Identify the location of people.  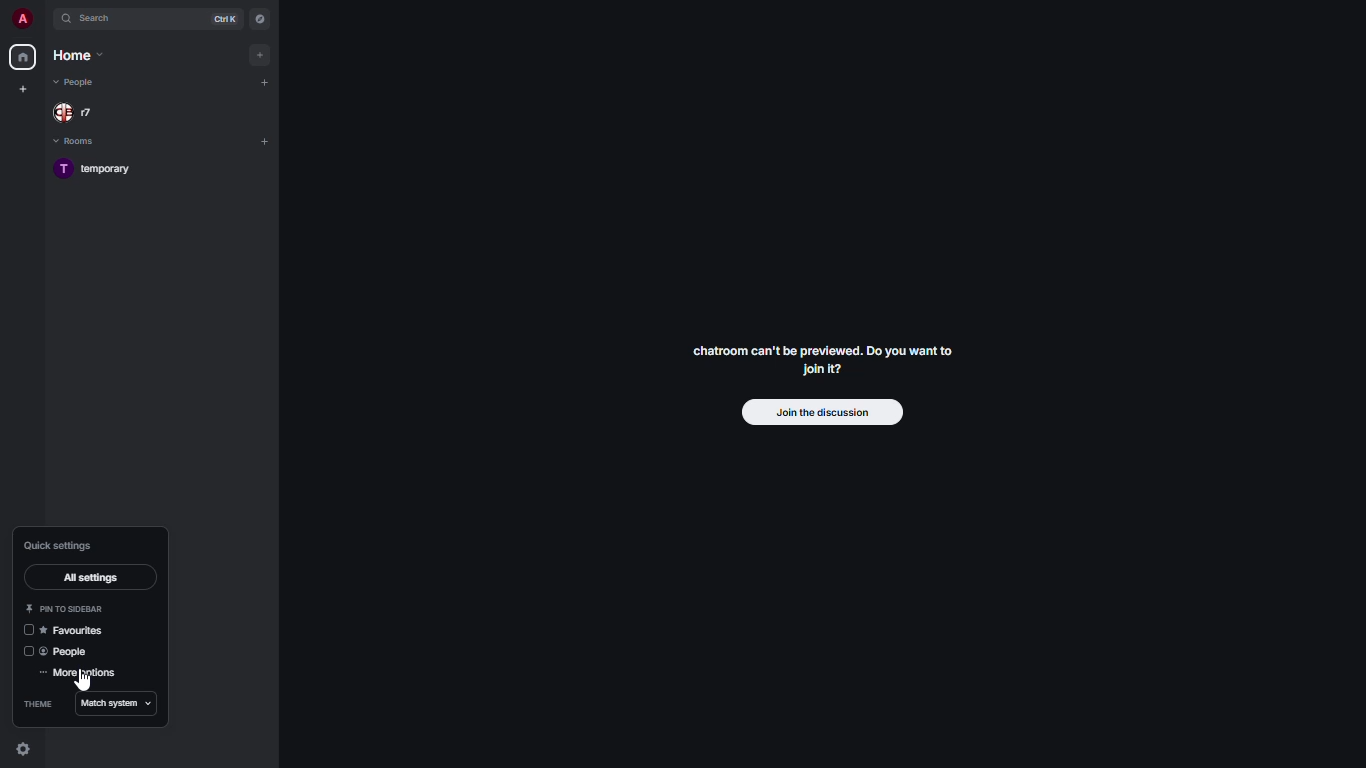
(78, 113).